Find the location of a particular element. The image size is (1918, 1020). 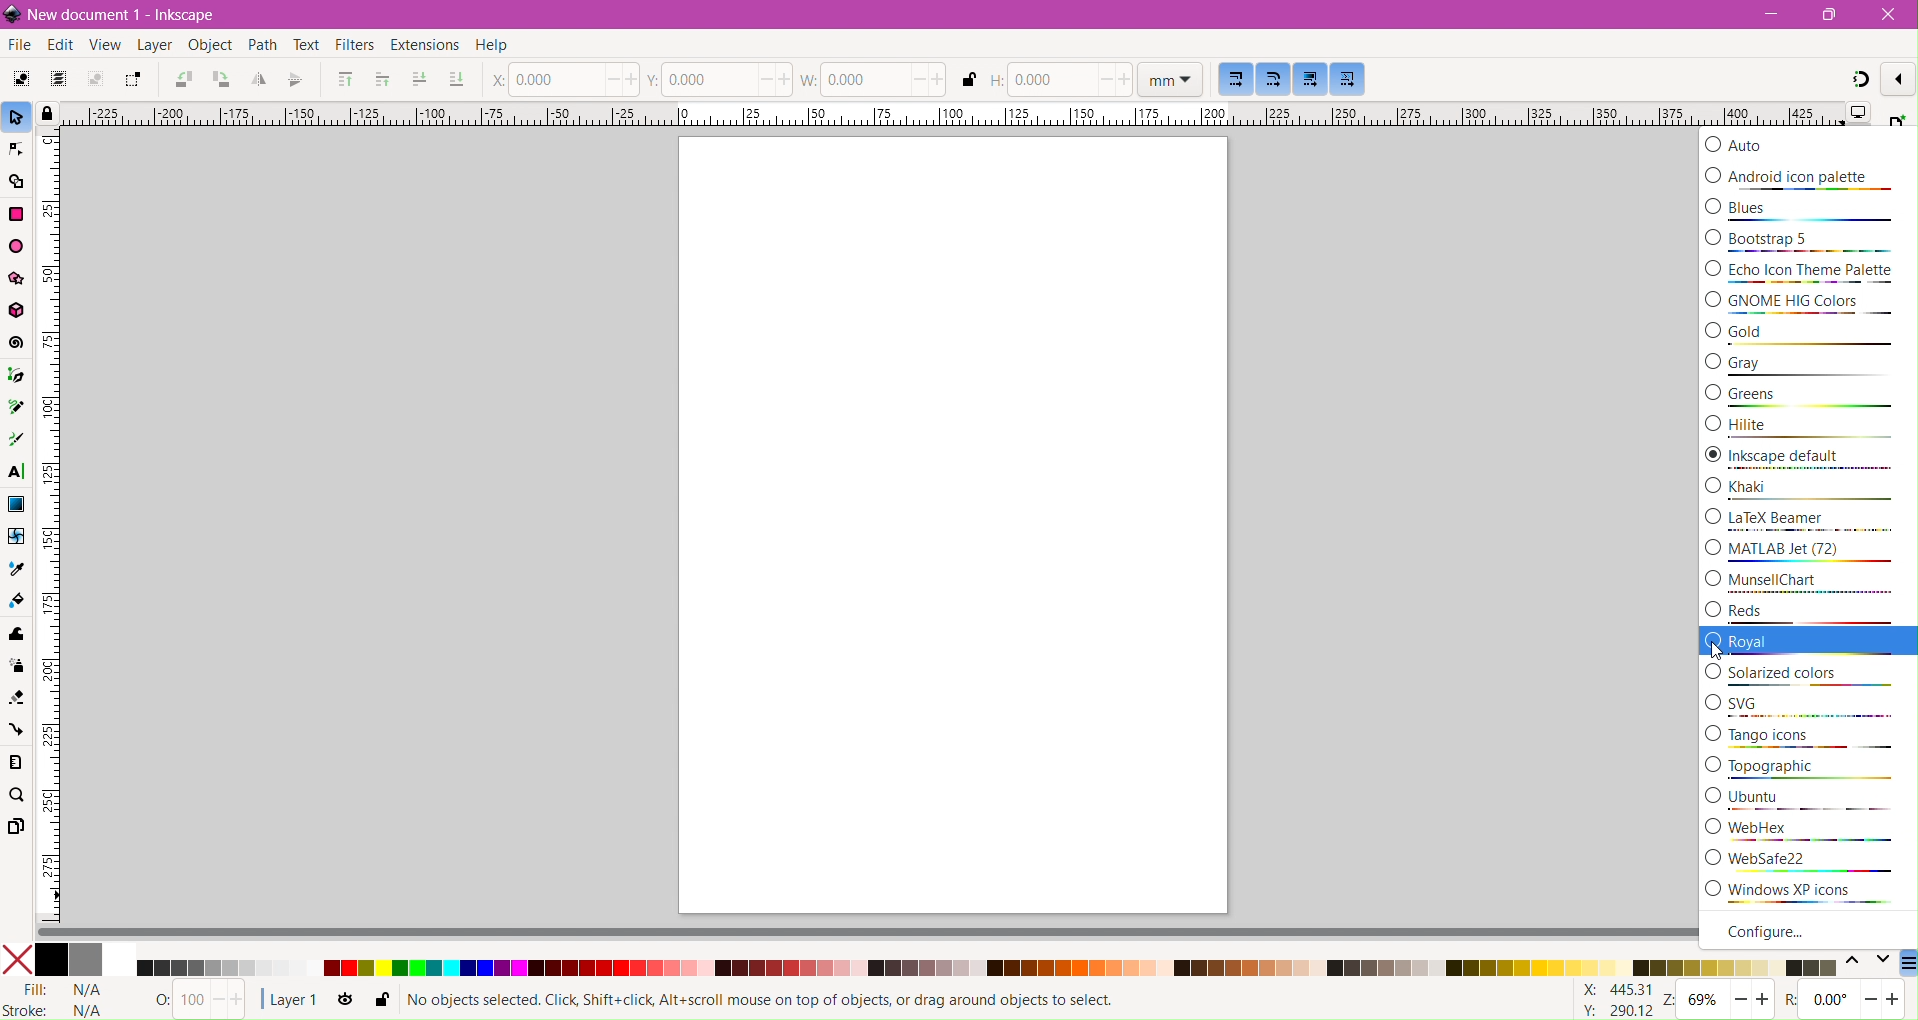

Select All in All Layers is located at coordinates (57, 80).